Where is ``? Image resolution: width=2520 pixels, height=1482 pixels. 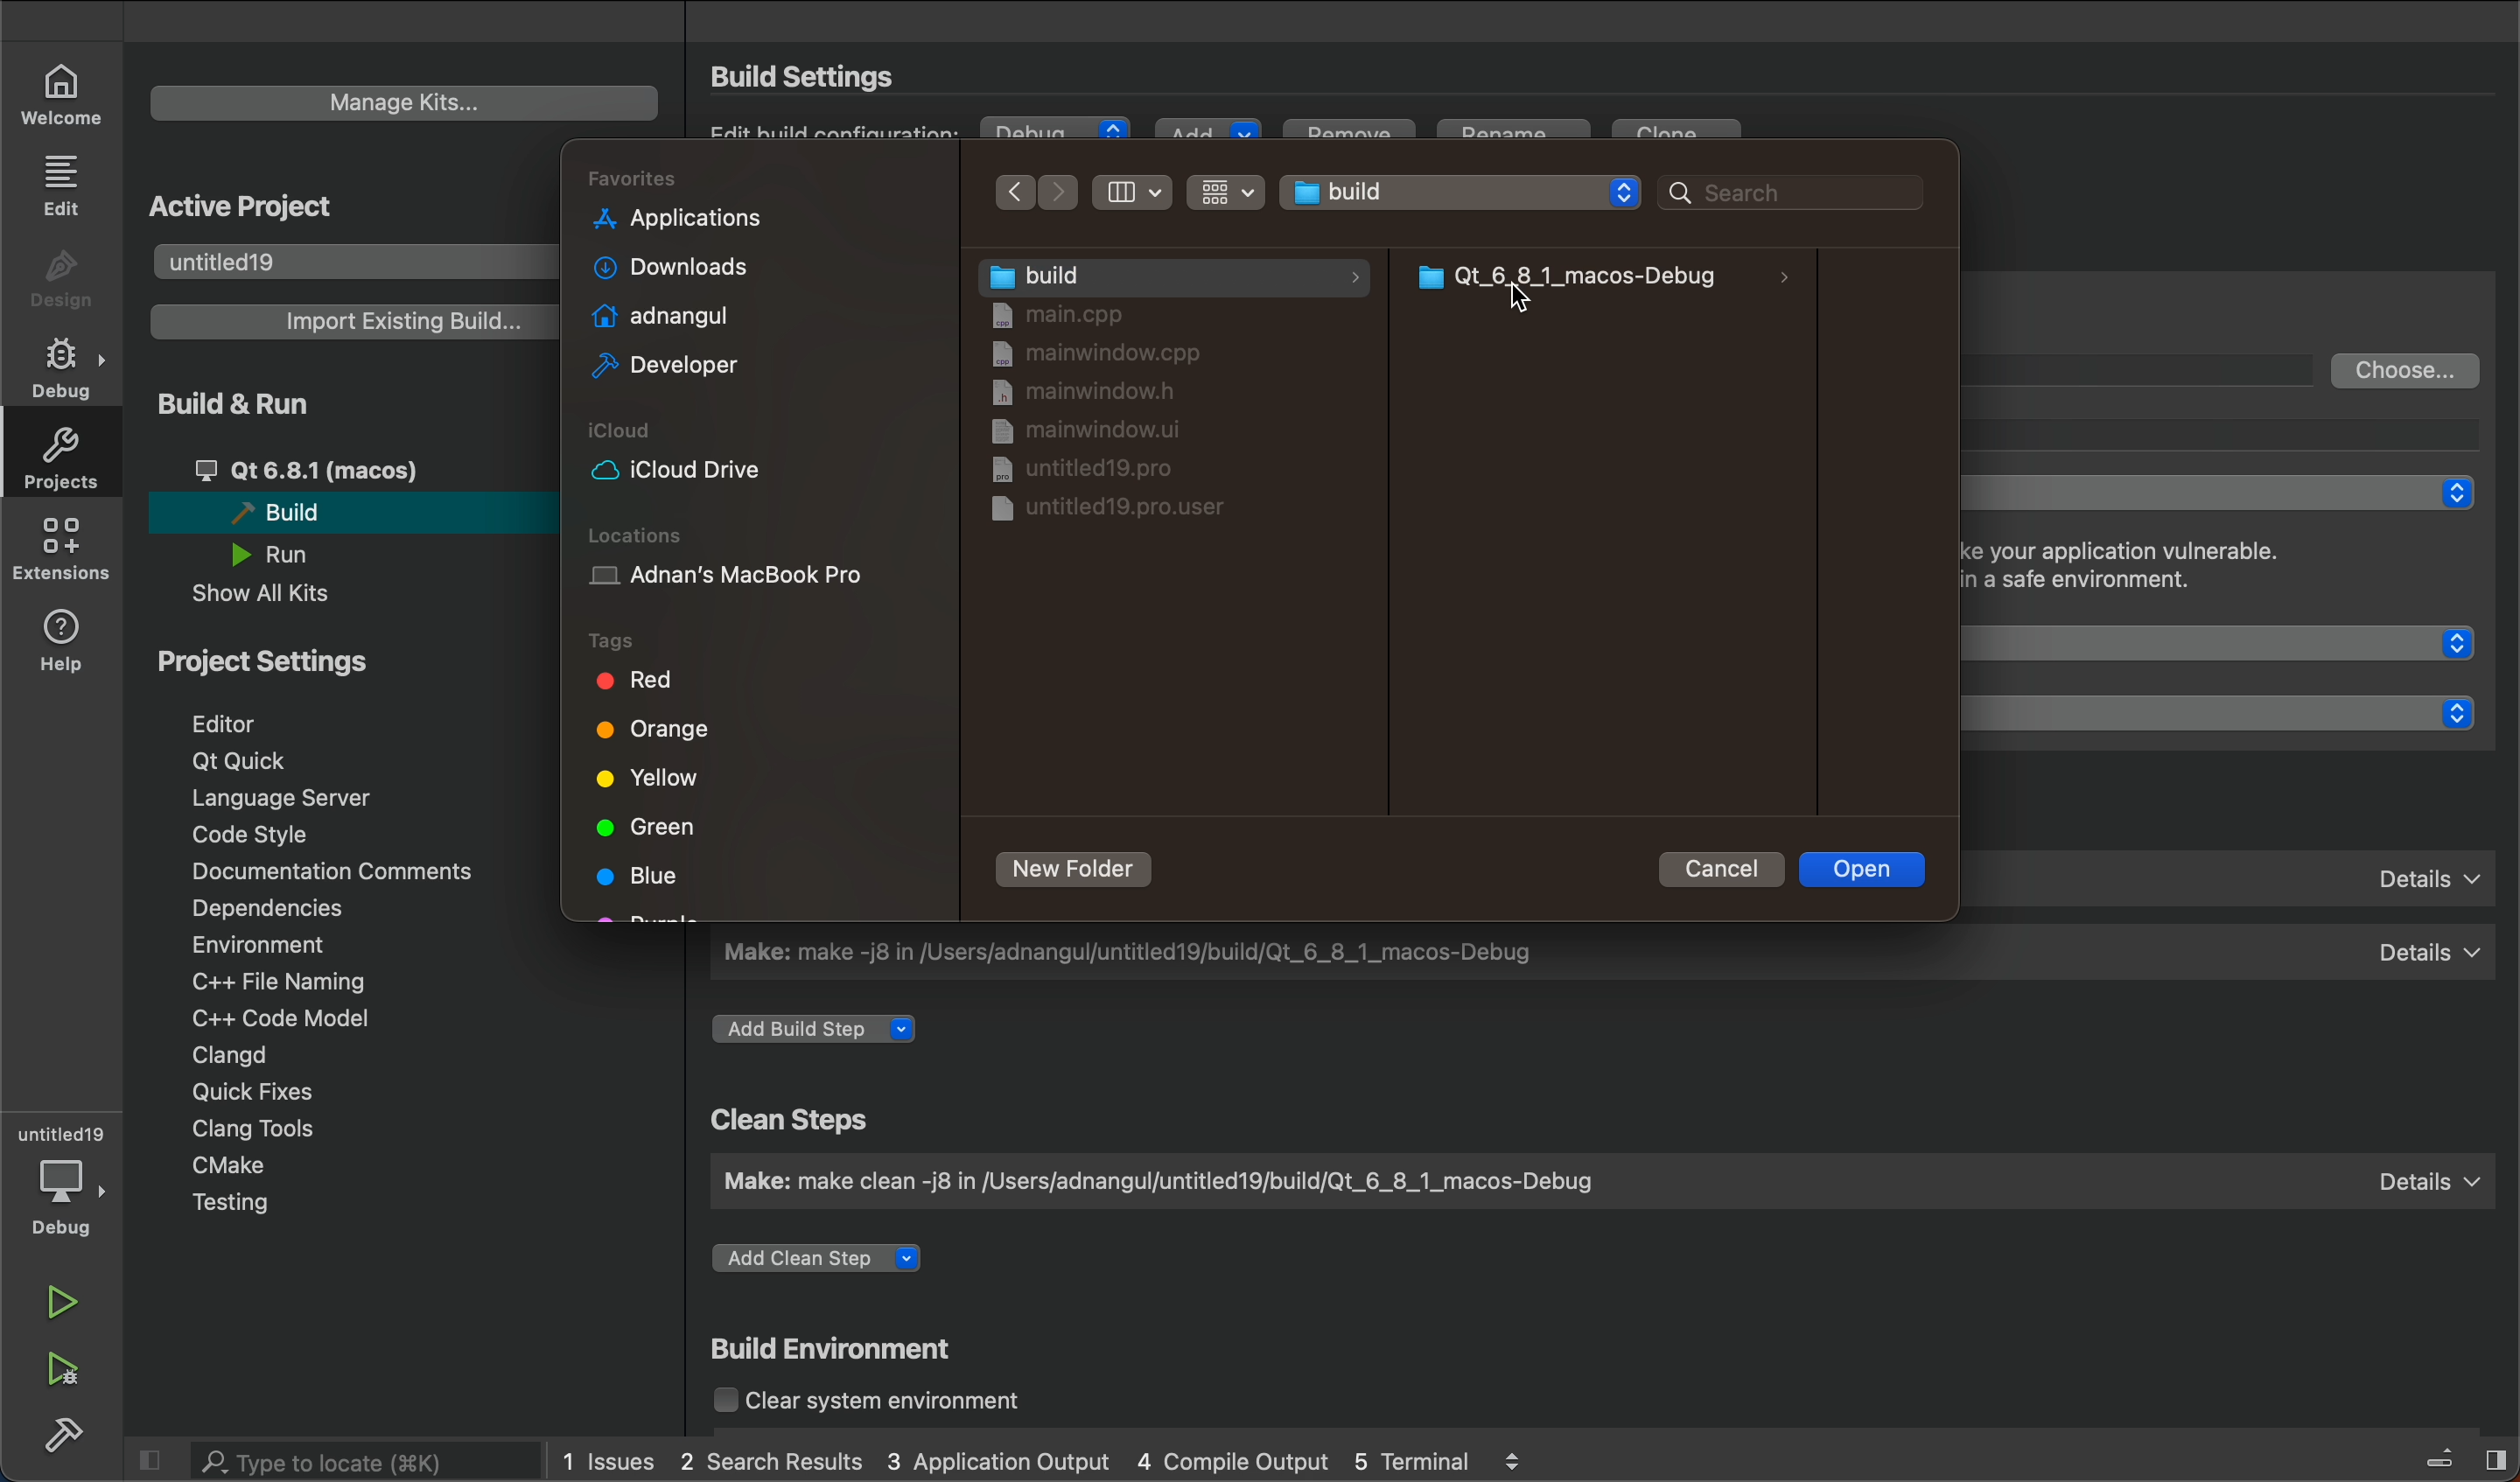  is located at coordinates (1224, 191).